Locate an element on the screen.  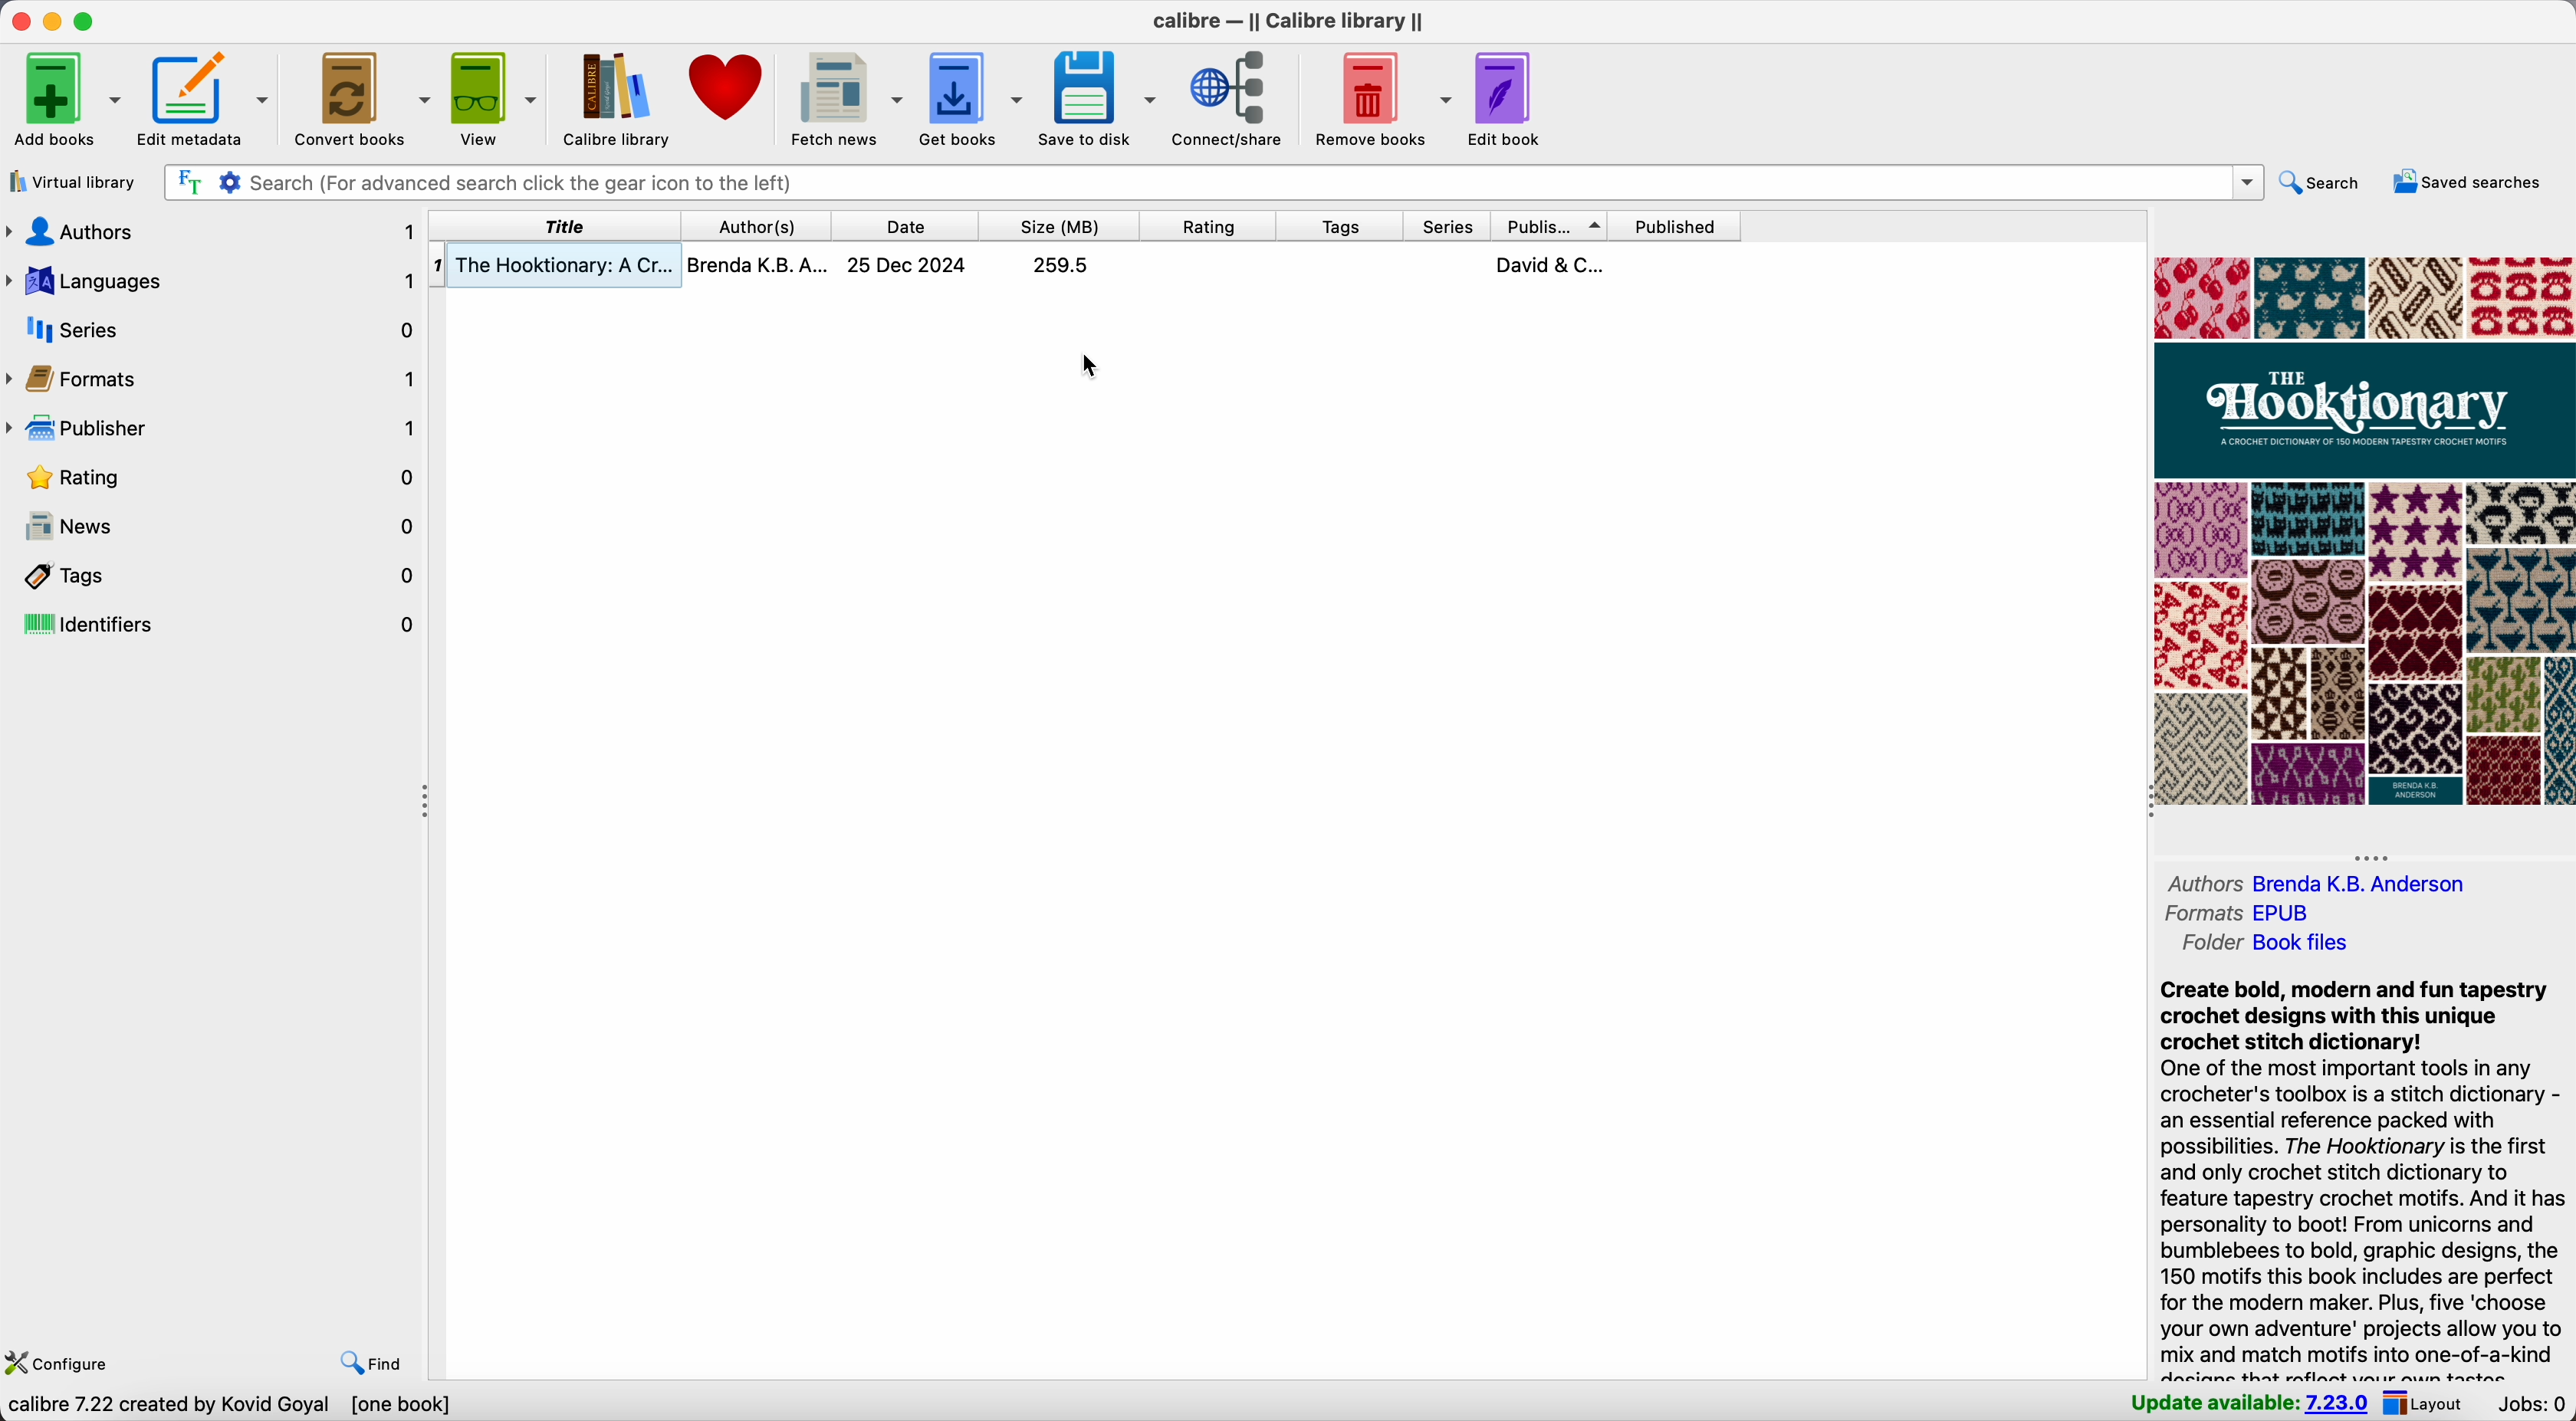
published is located at coordinates (1675, 225).